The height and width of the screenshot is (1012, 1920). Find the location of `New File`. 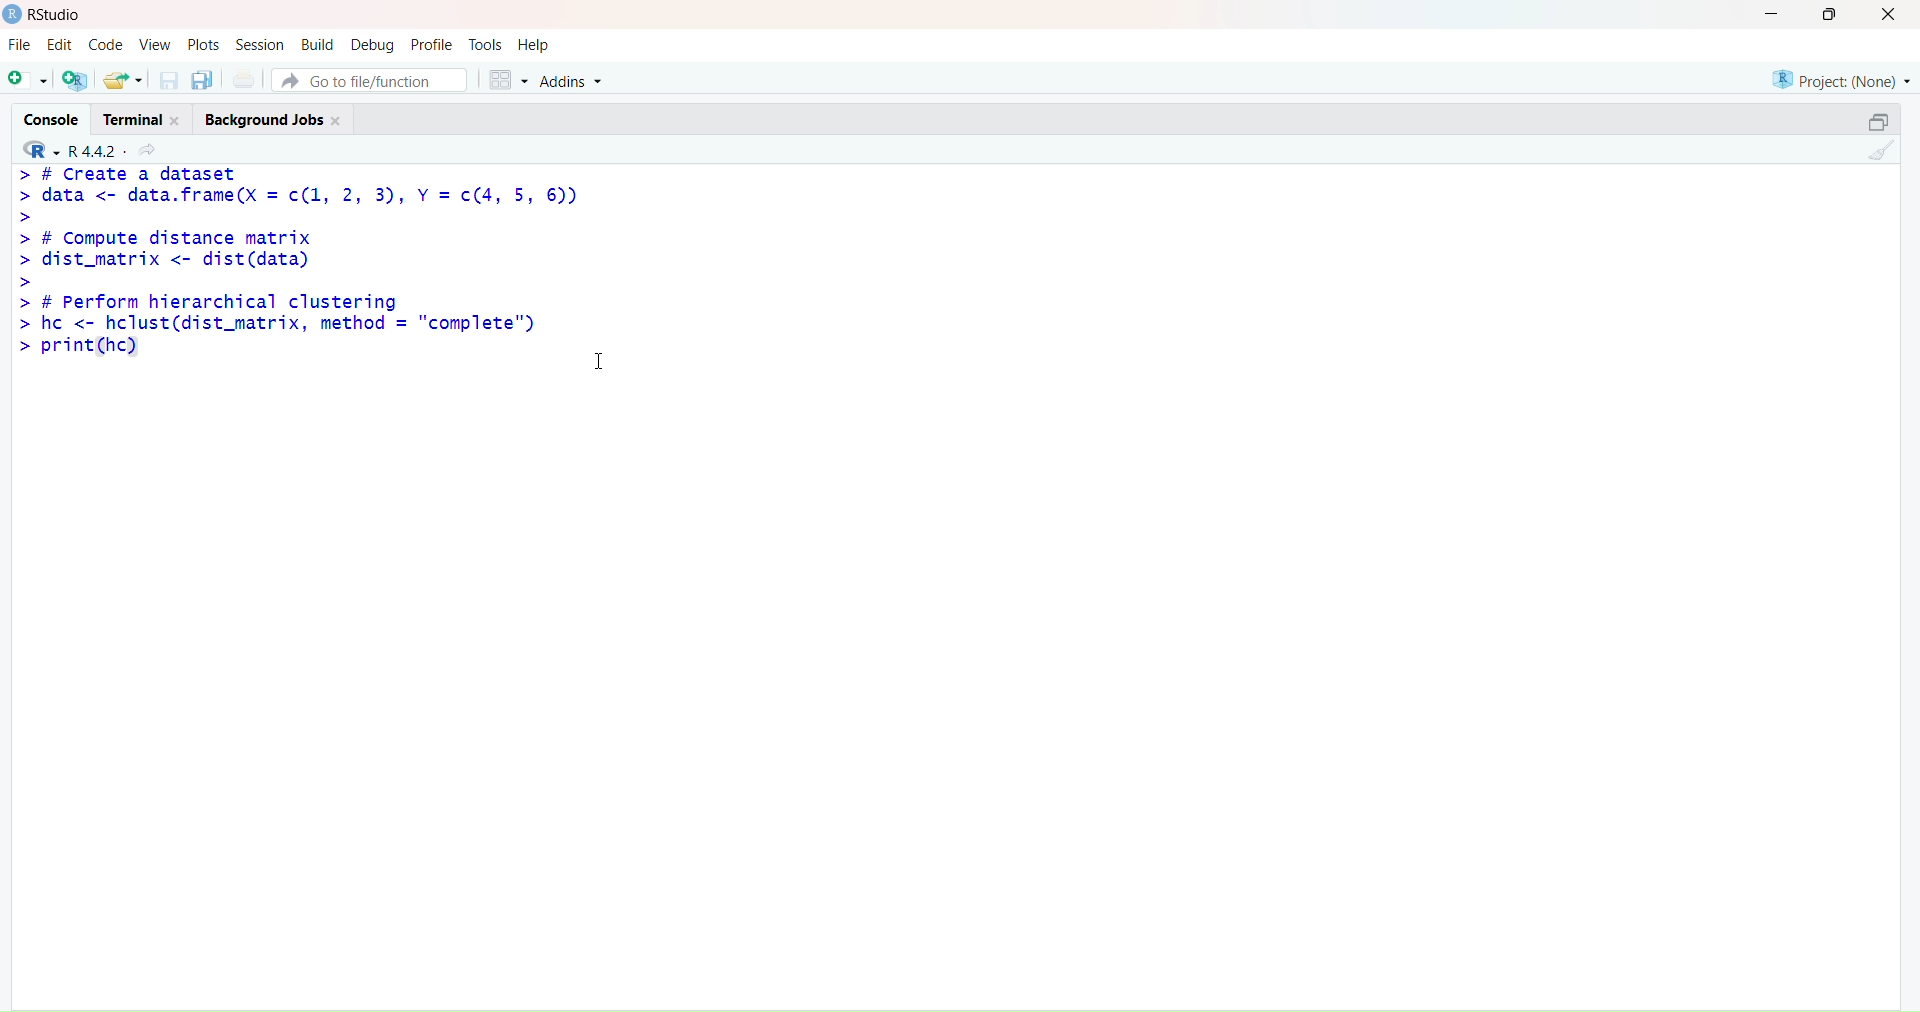

New File is located at coordinates (27, 78).